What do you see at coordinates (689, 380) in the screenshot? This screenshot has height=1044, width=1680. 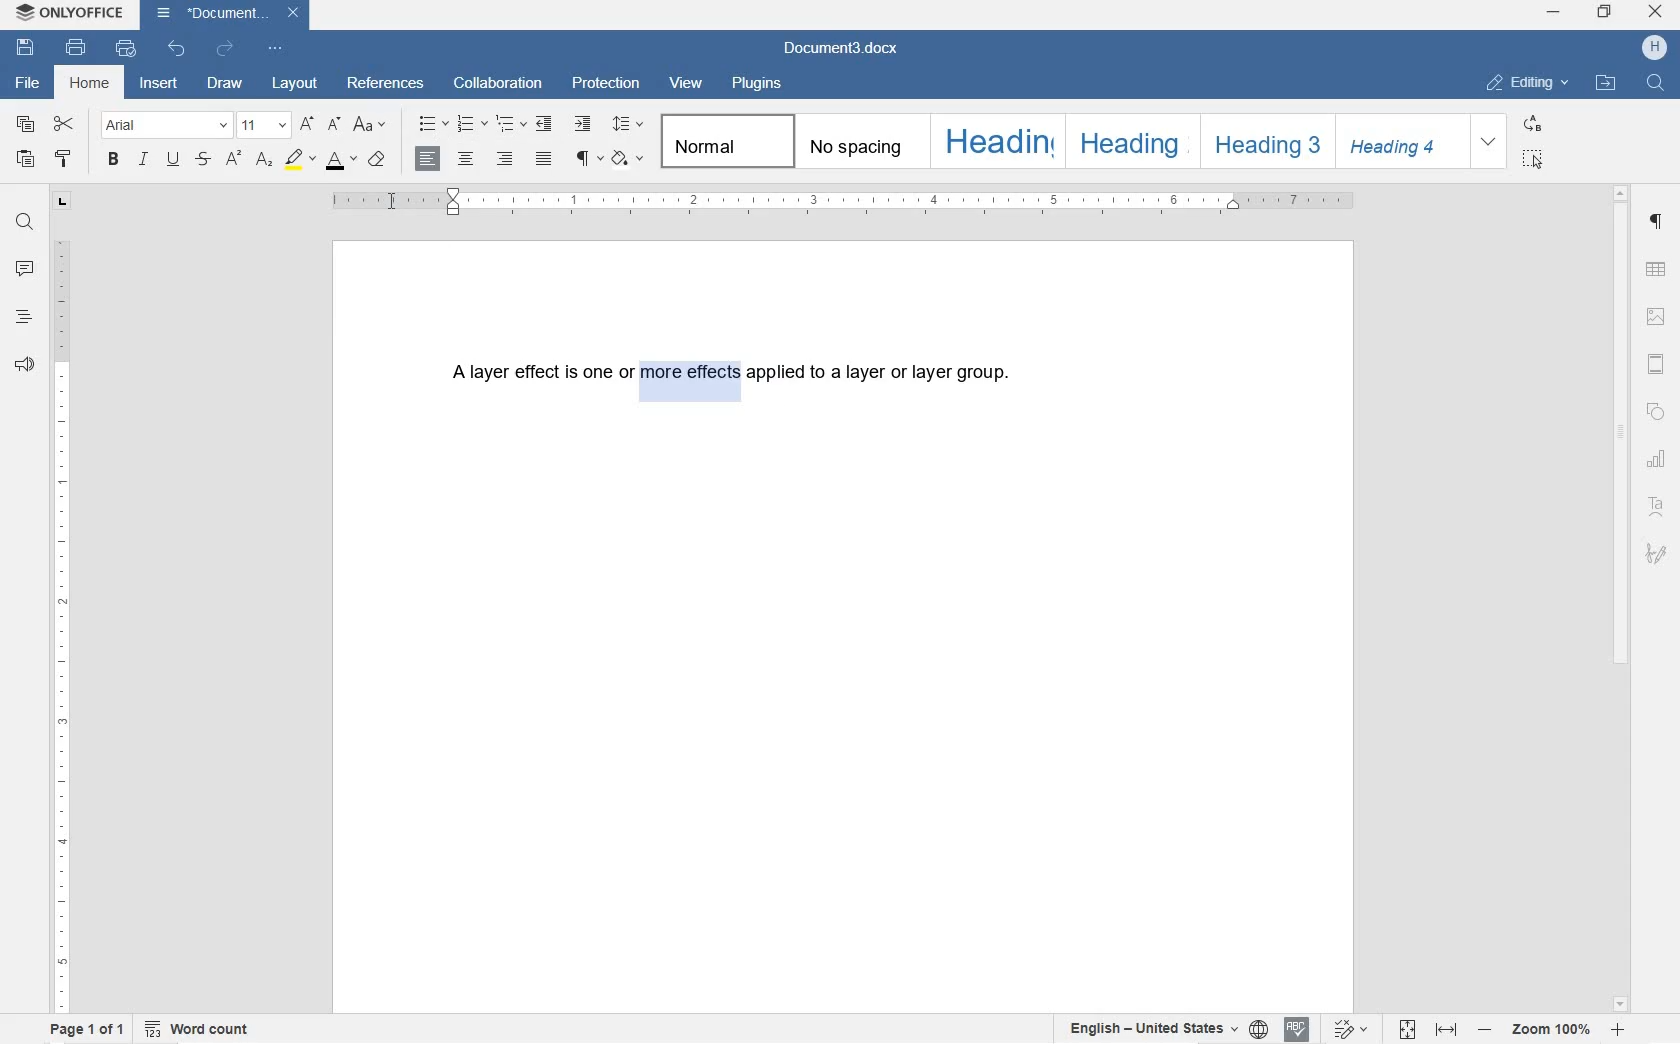 I see `SMALL CAPS/LOWER CASE ADDED` at bounding box center [689, 380].